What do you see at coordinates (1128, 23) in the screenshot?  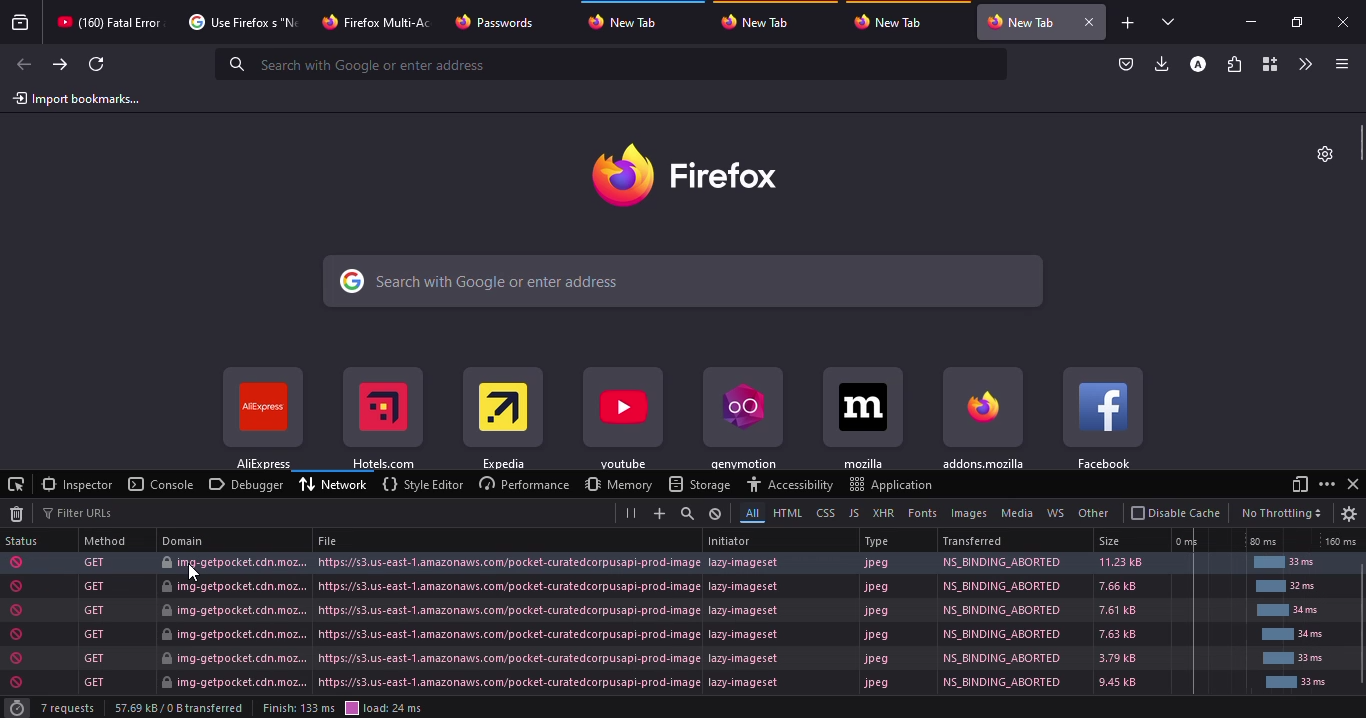 I see `add new tab` at bounding box center [1128, 23].